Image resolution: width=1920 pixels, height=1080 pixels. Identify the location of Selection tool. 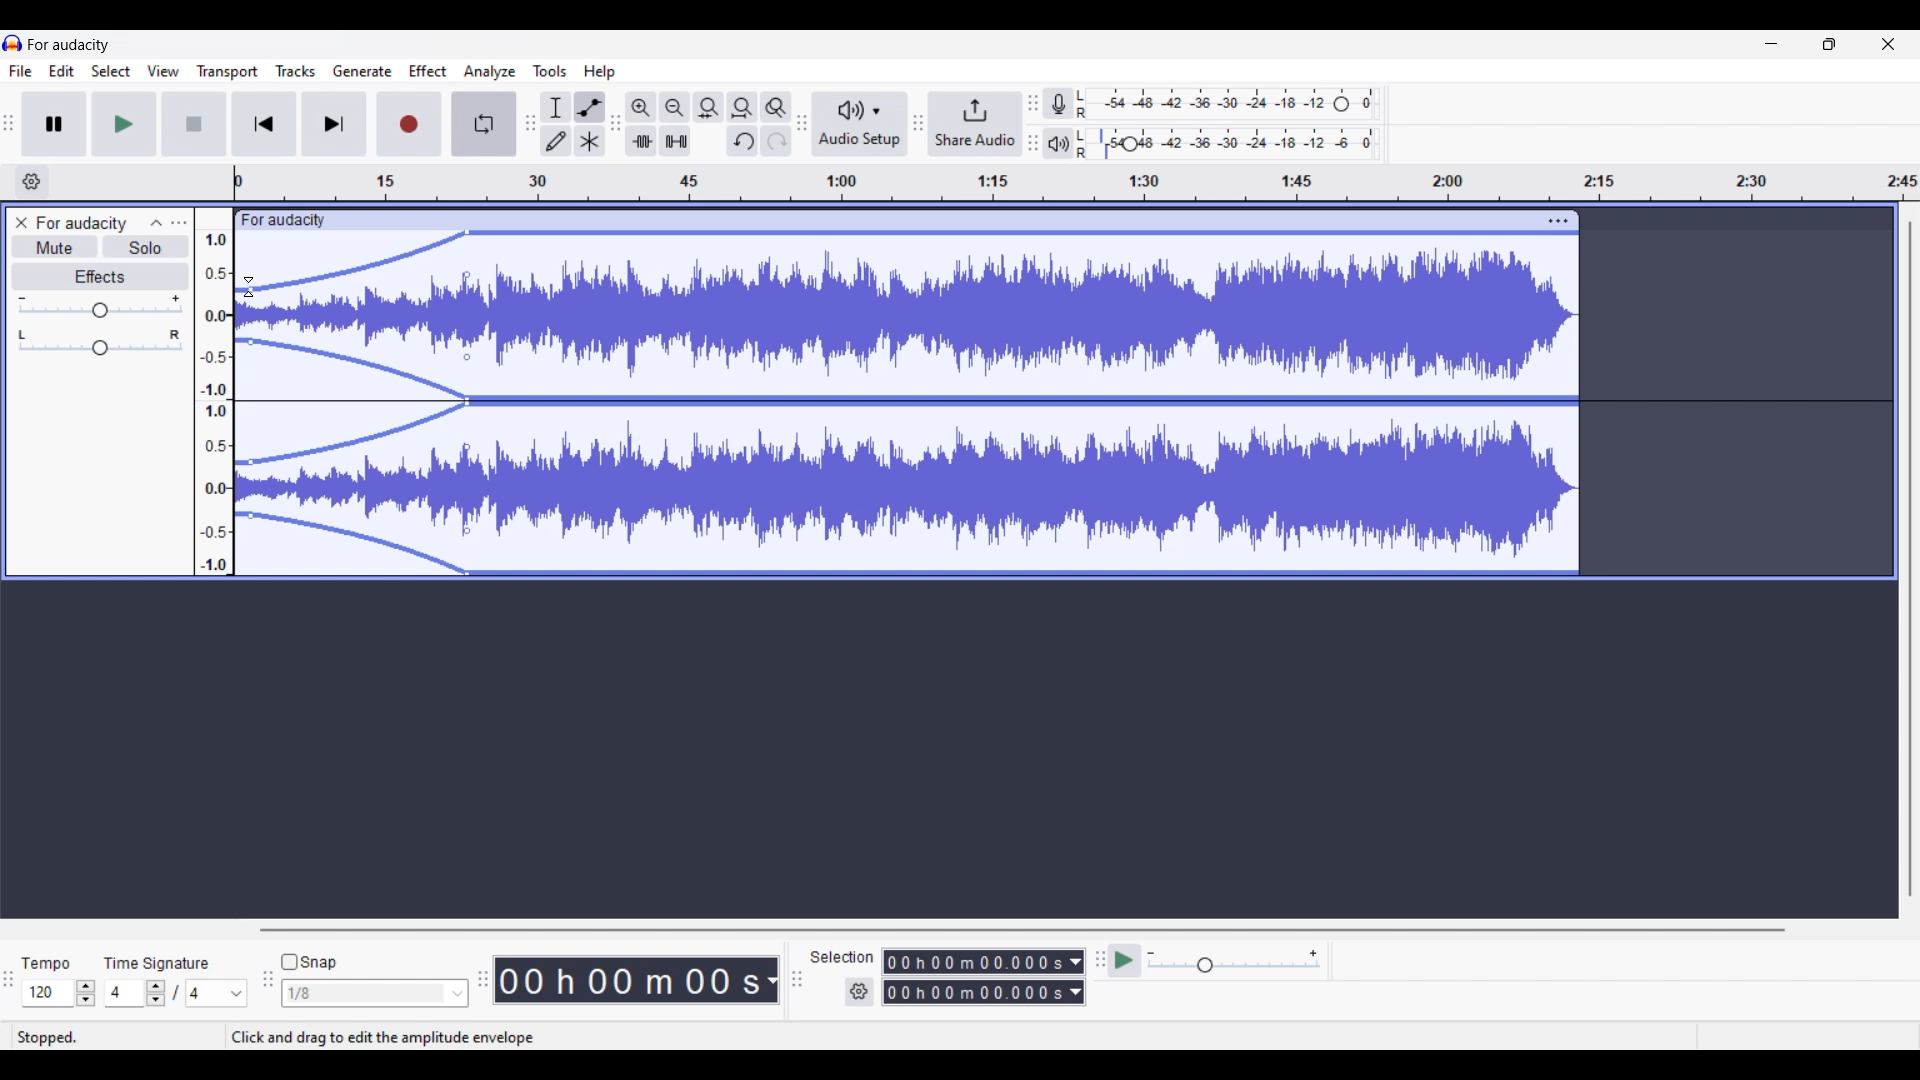
(556, 108).